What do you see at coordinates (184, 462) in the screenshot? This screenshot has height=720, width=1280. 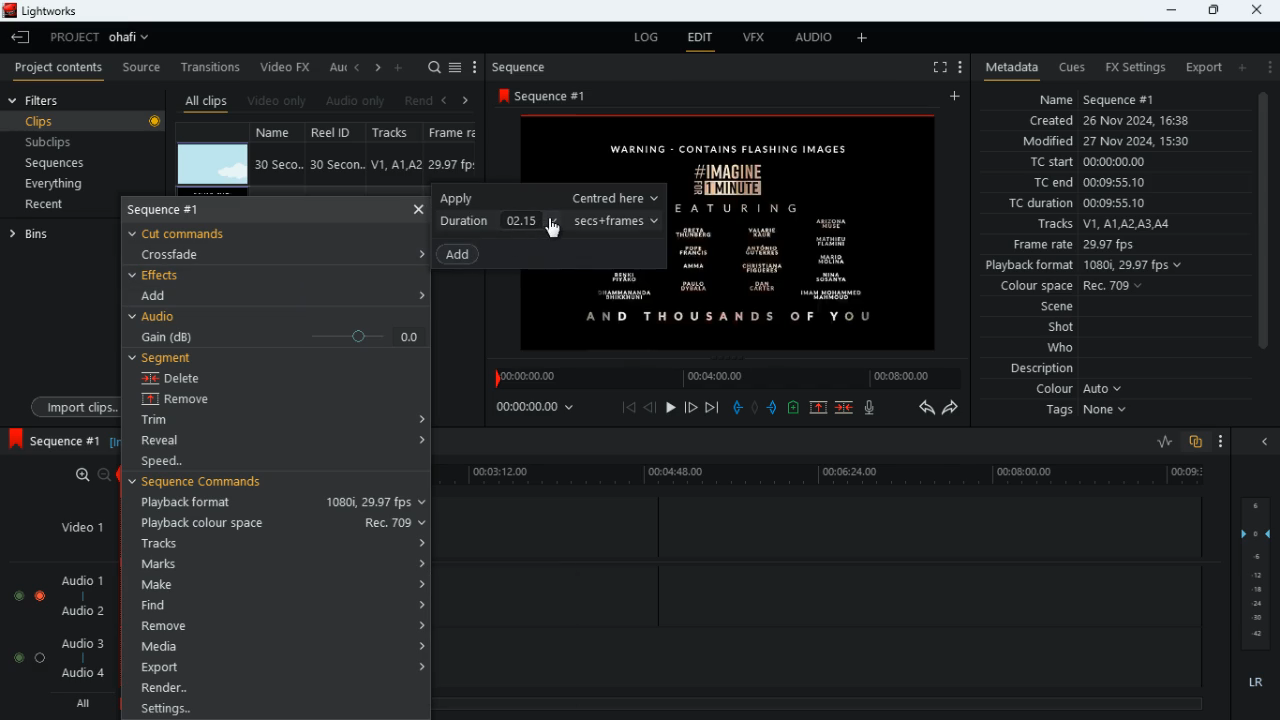 I see `speed` at bounding box center [184, 462].